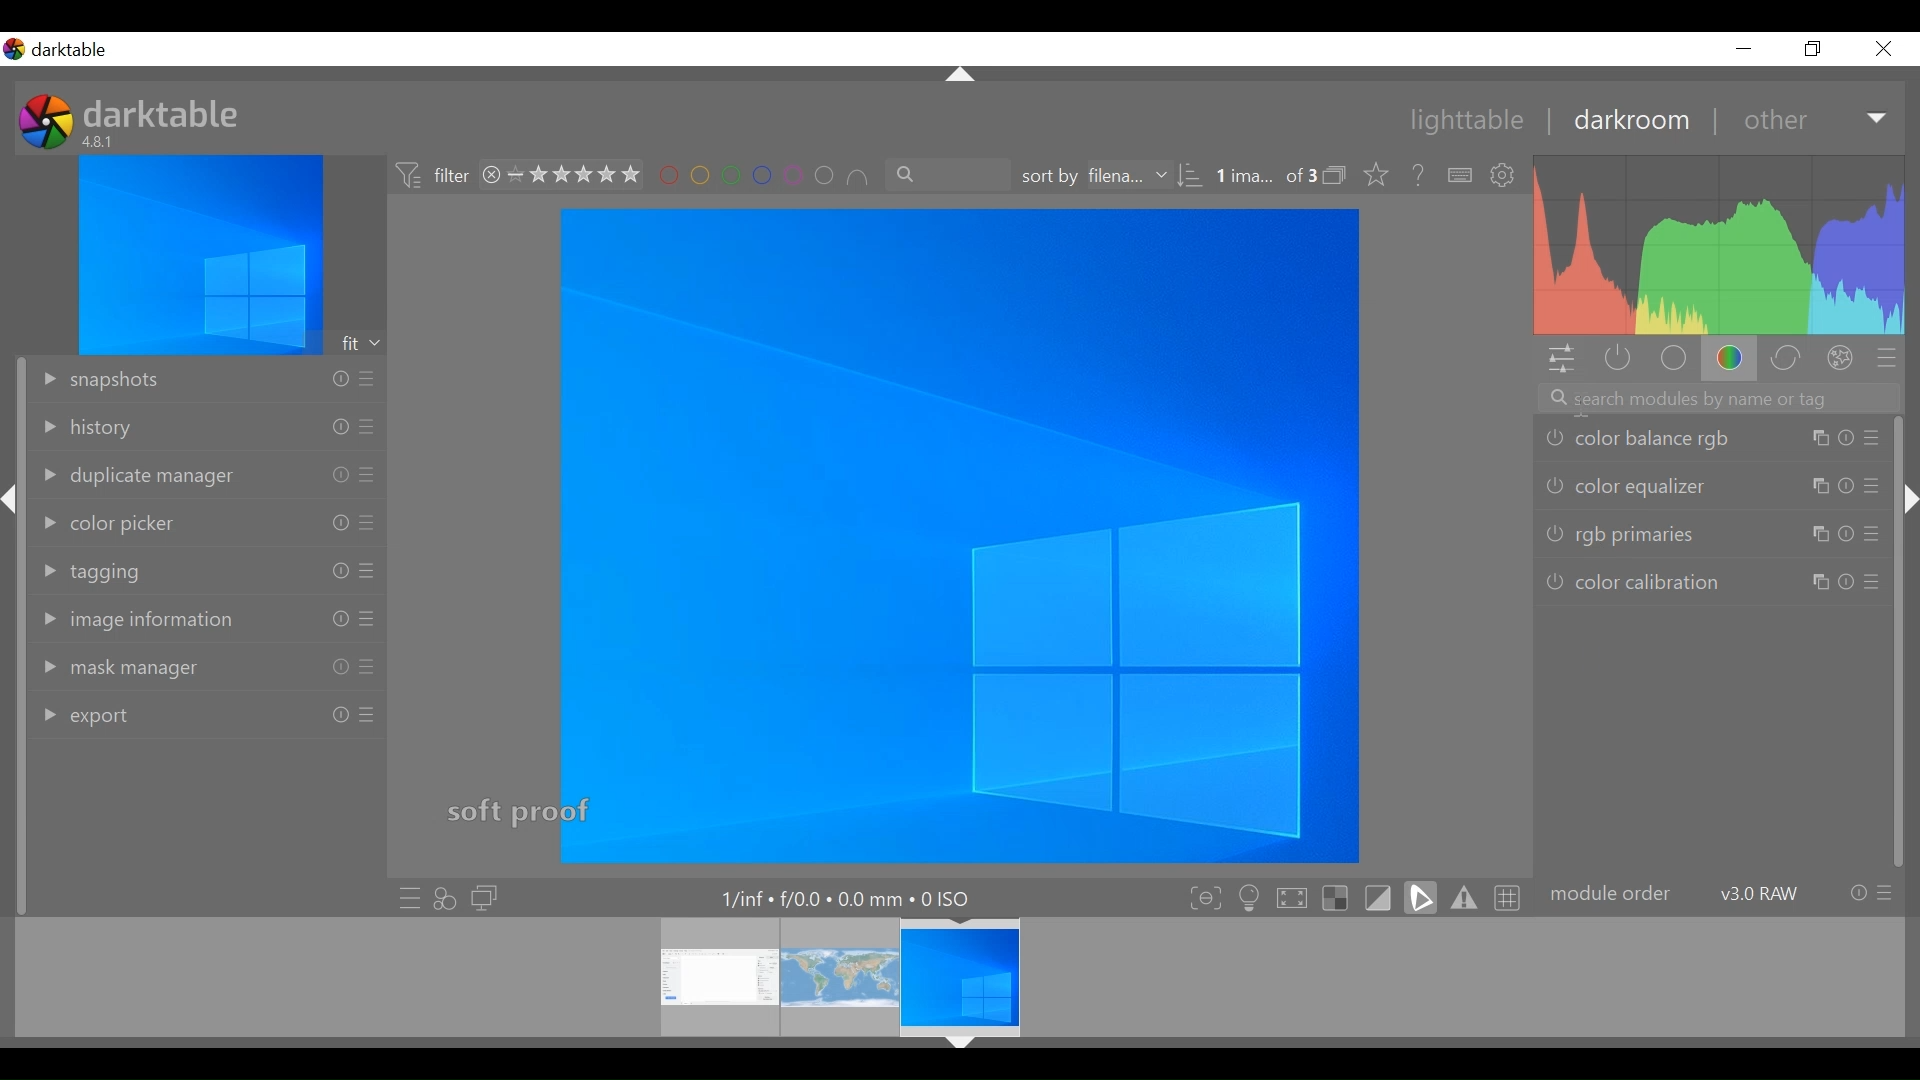 Image resolution: width=1920 pixels, height=1080 pixels. What do you see at coordinates (1721, 245) in the screenshot?
I see `histogram` at bounding box center [1721, 245].